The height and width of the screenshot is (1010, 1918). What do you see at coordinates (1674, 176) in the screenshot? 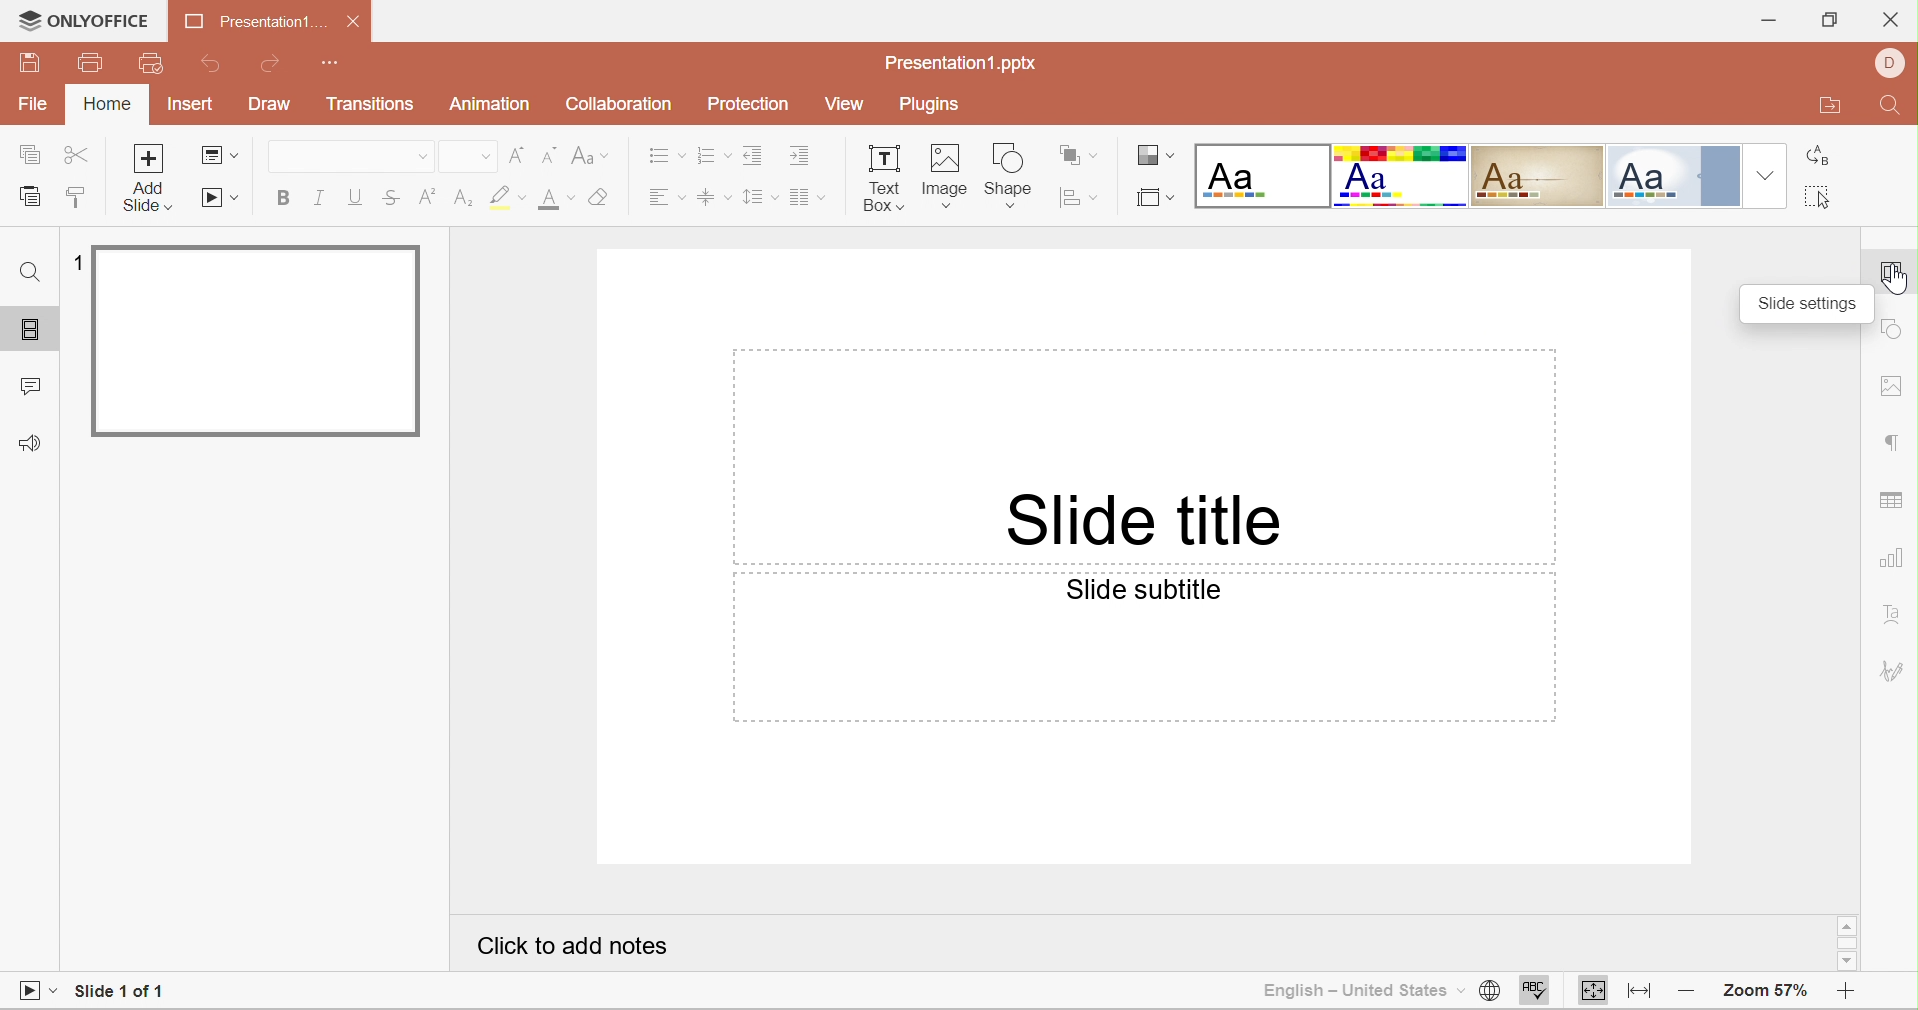
I see `Official` at bounding box center [1674, 176].